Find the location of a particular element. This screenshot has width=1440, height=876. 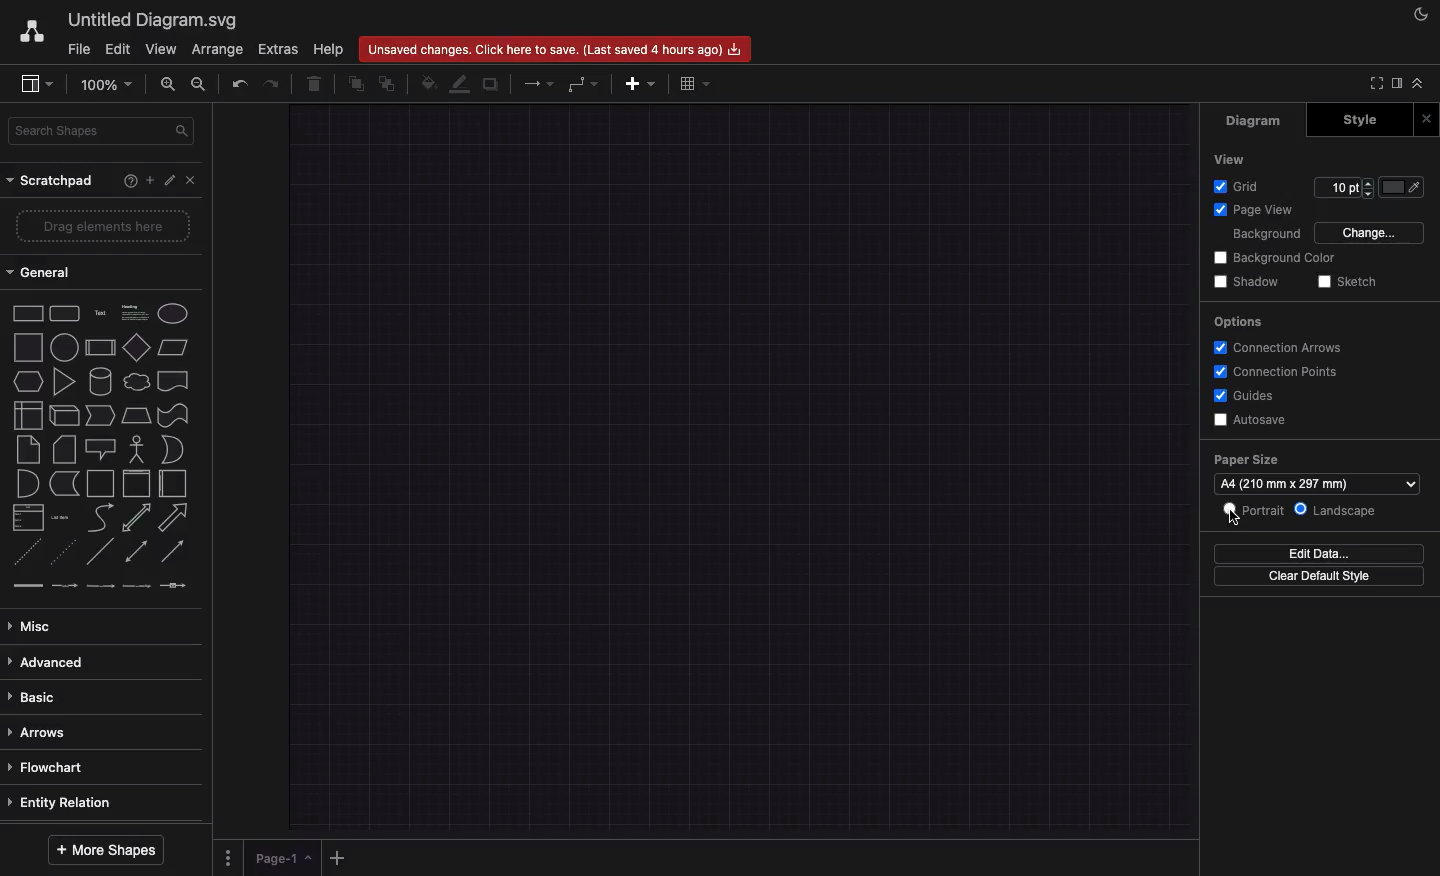

Extras is located at coordinates (277, 51).